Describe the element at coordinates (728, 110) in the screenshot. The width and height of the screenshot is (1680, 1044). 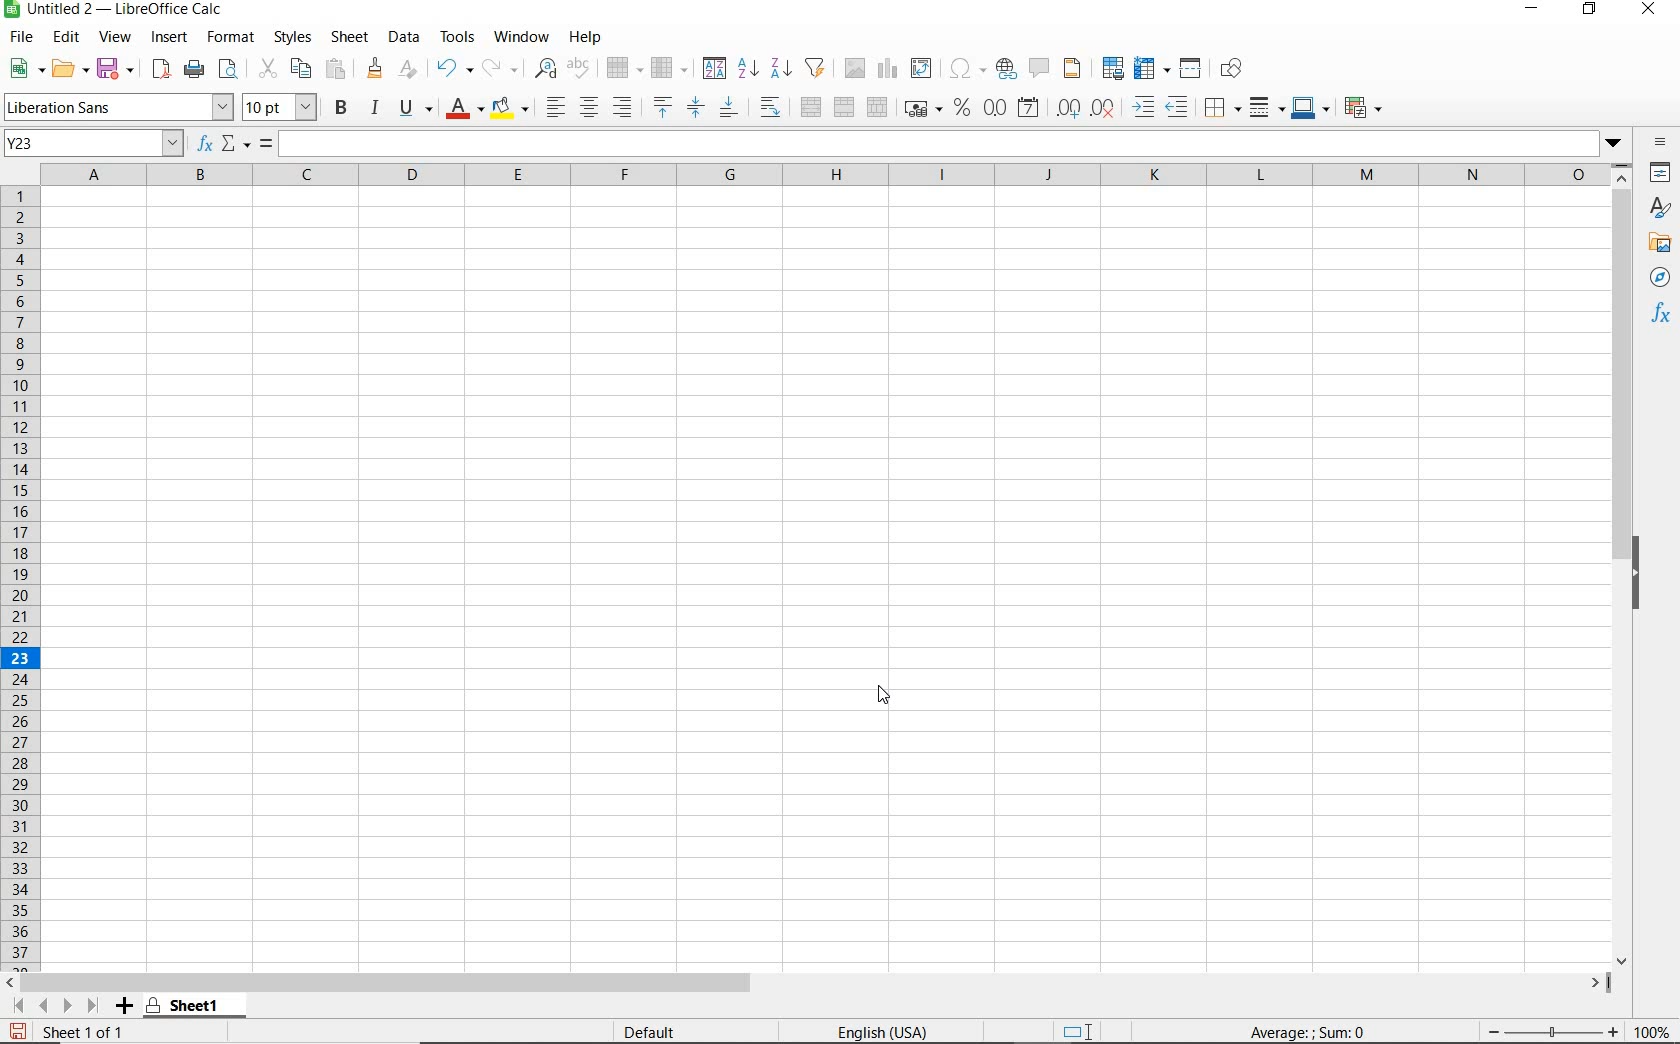
I see `ALIGN BOTTOM` at that location.